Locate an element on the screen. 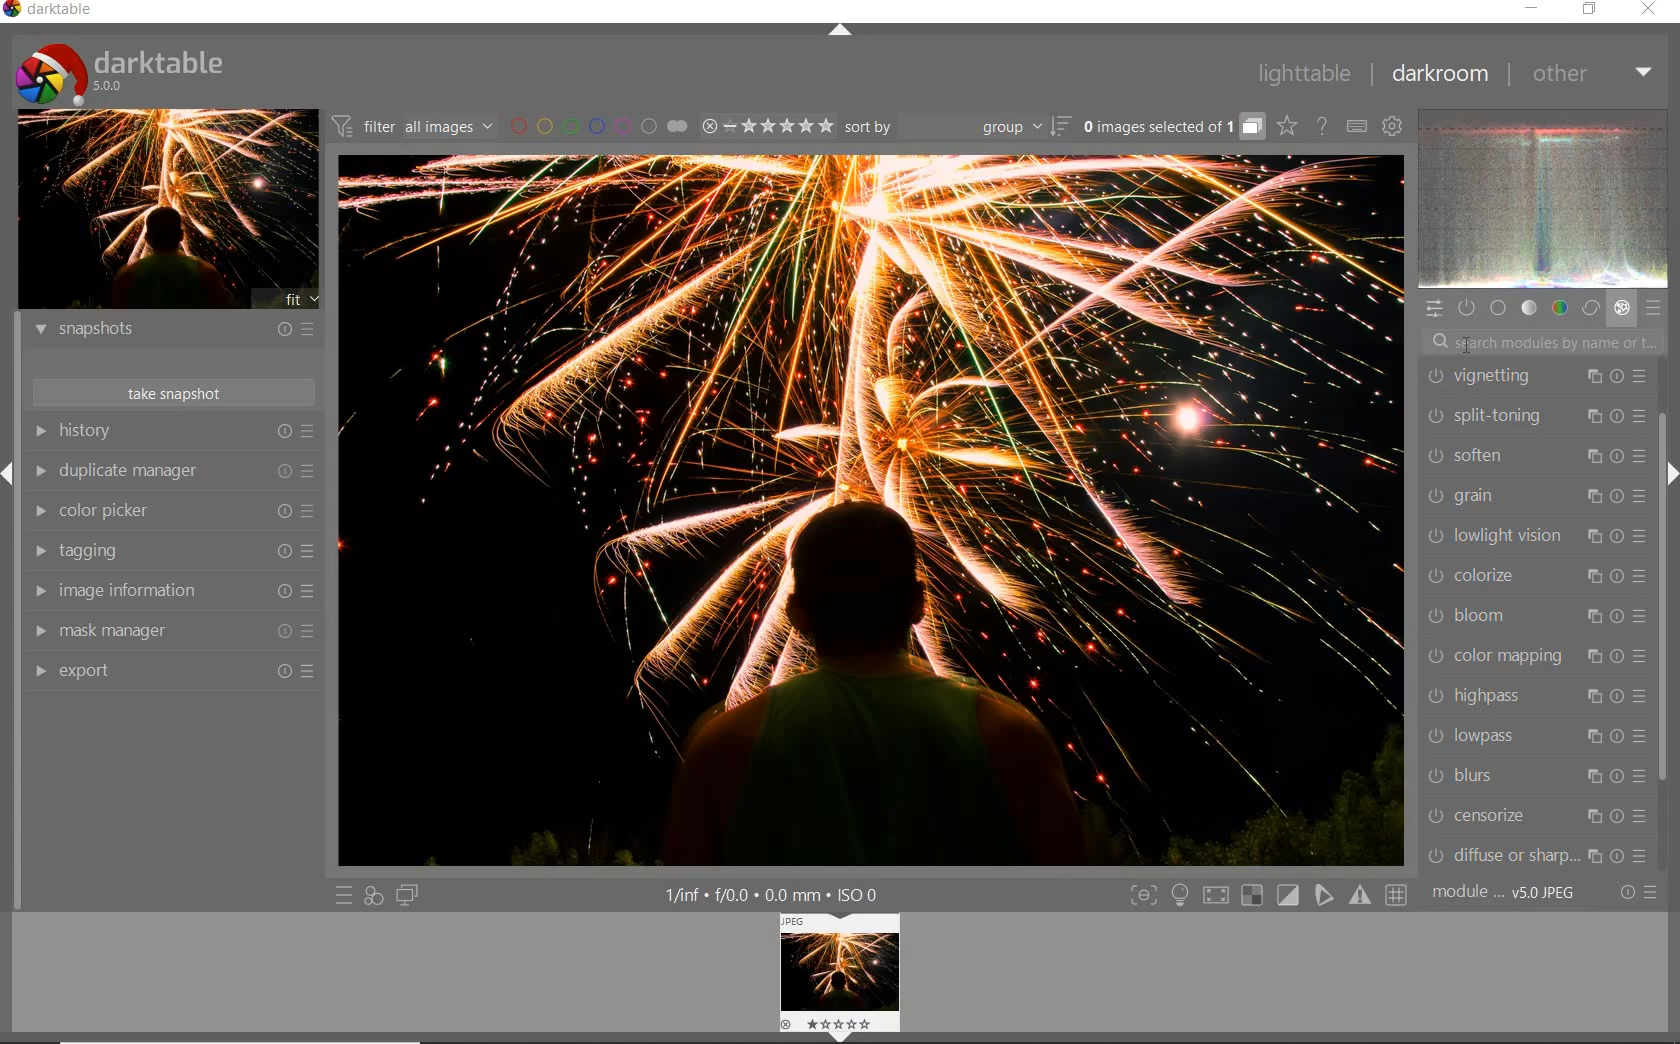 The width and height of the screenshot is (1680, 1044). search modules by name is located at coordinates (1543, 342).